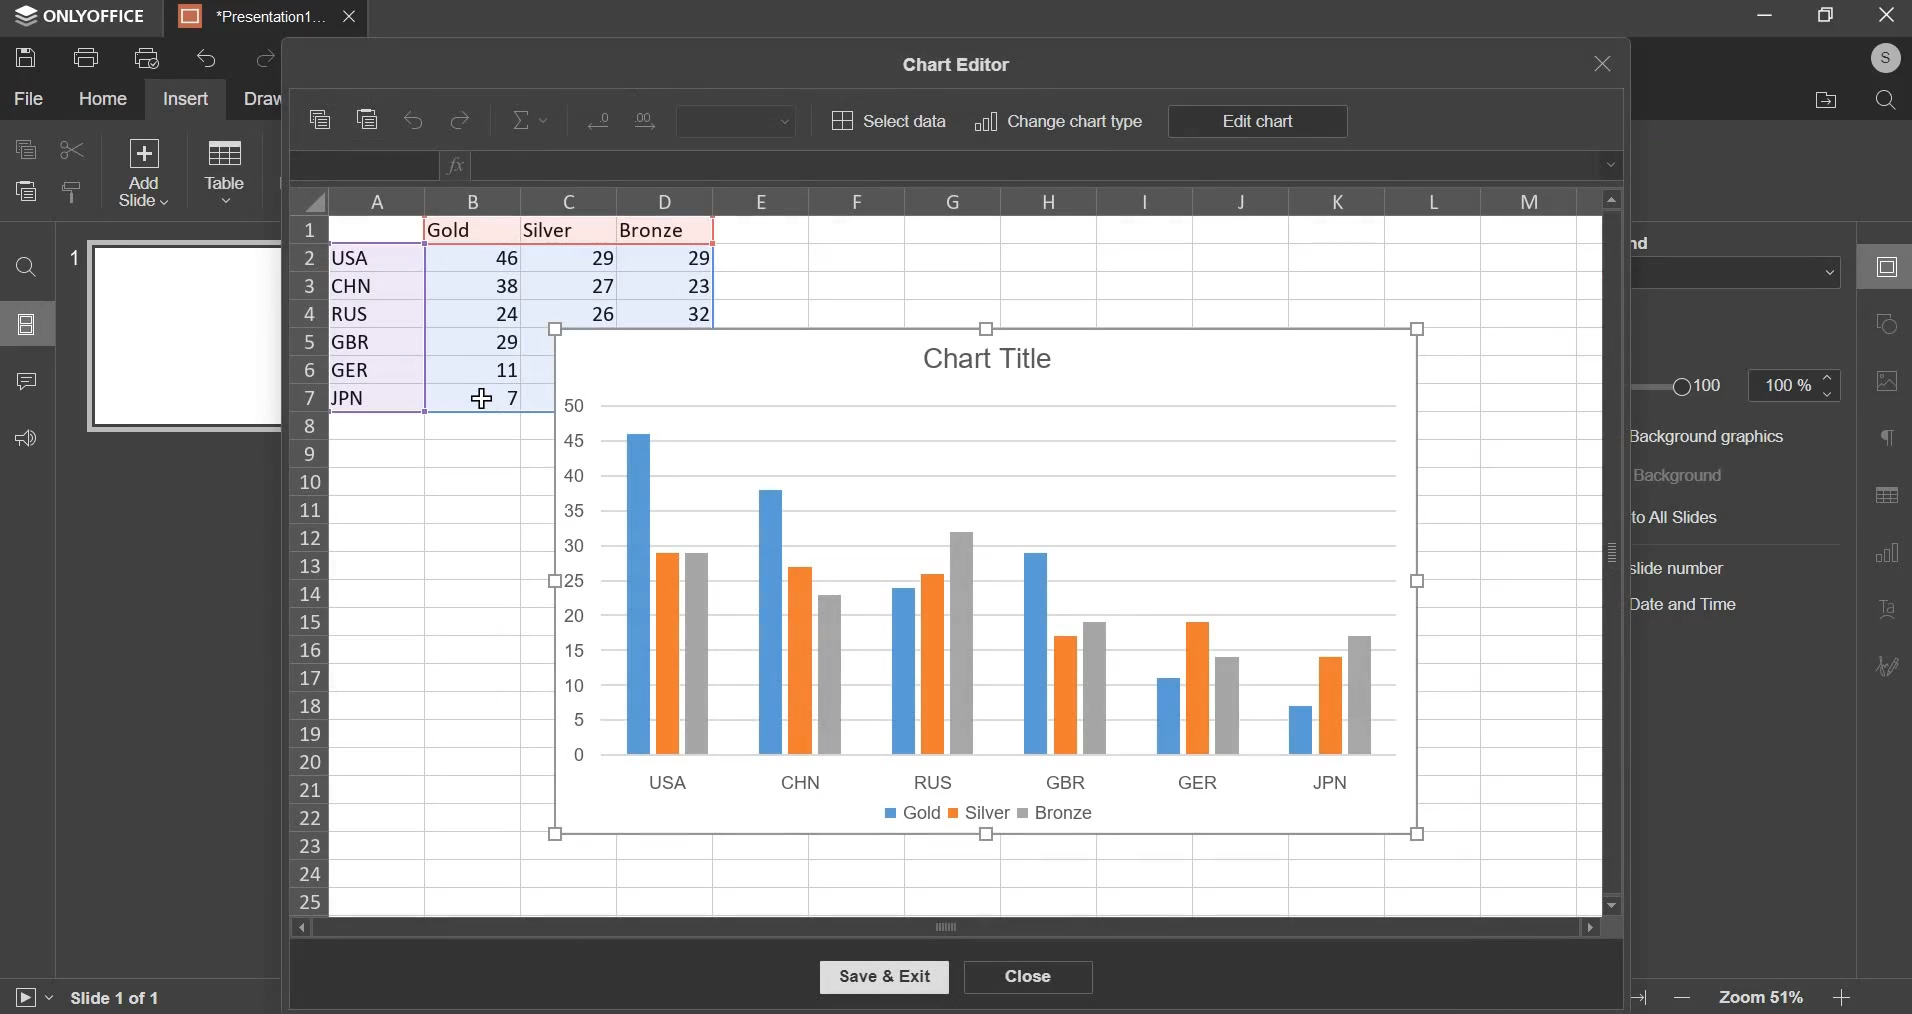 The height and width of the screenshot is (1014, 1912). Describe the element at coordinates (1028, 975) in the screenshot. I see `close` at that location.